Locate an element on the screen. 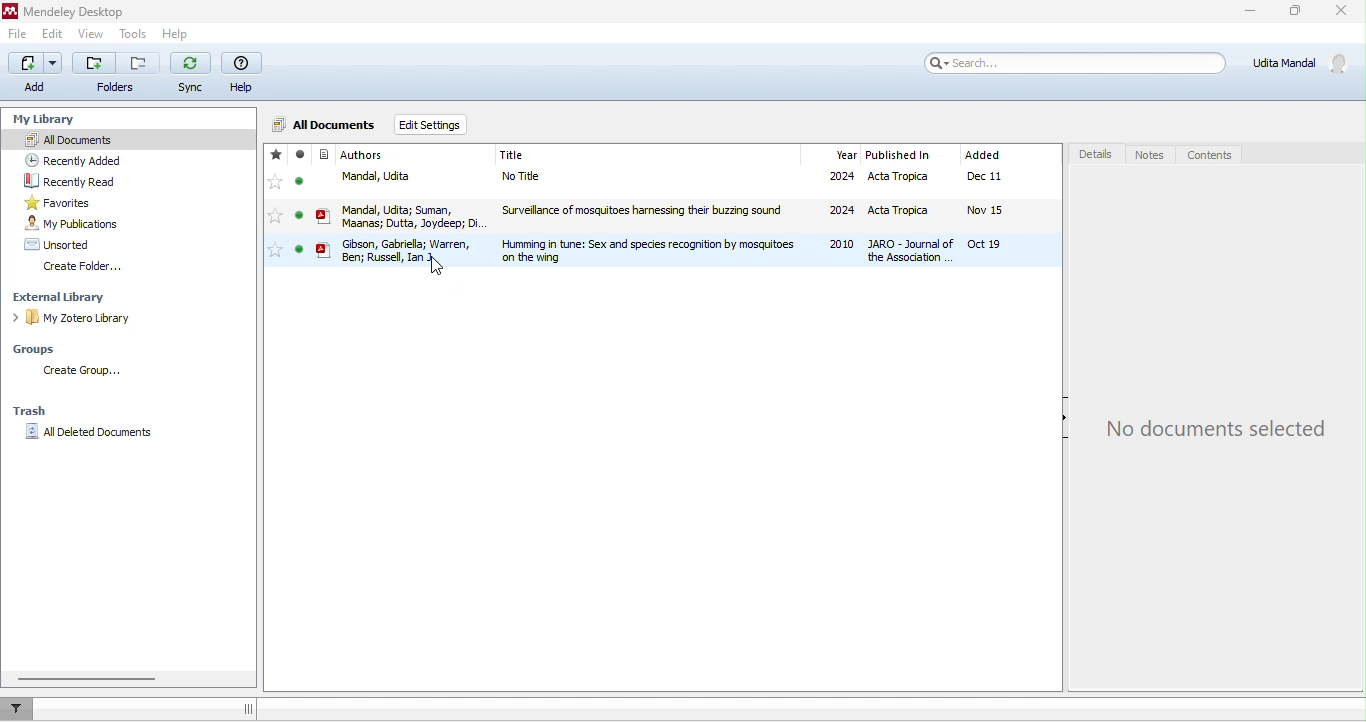  seen/unseen is located at coordinates (298, 205).